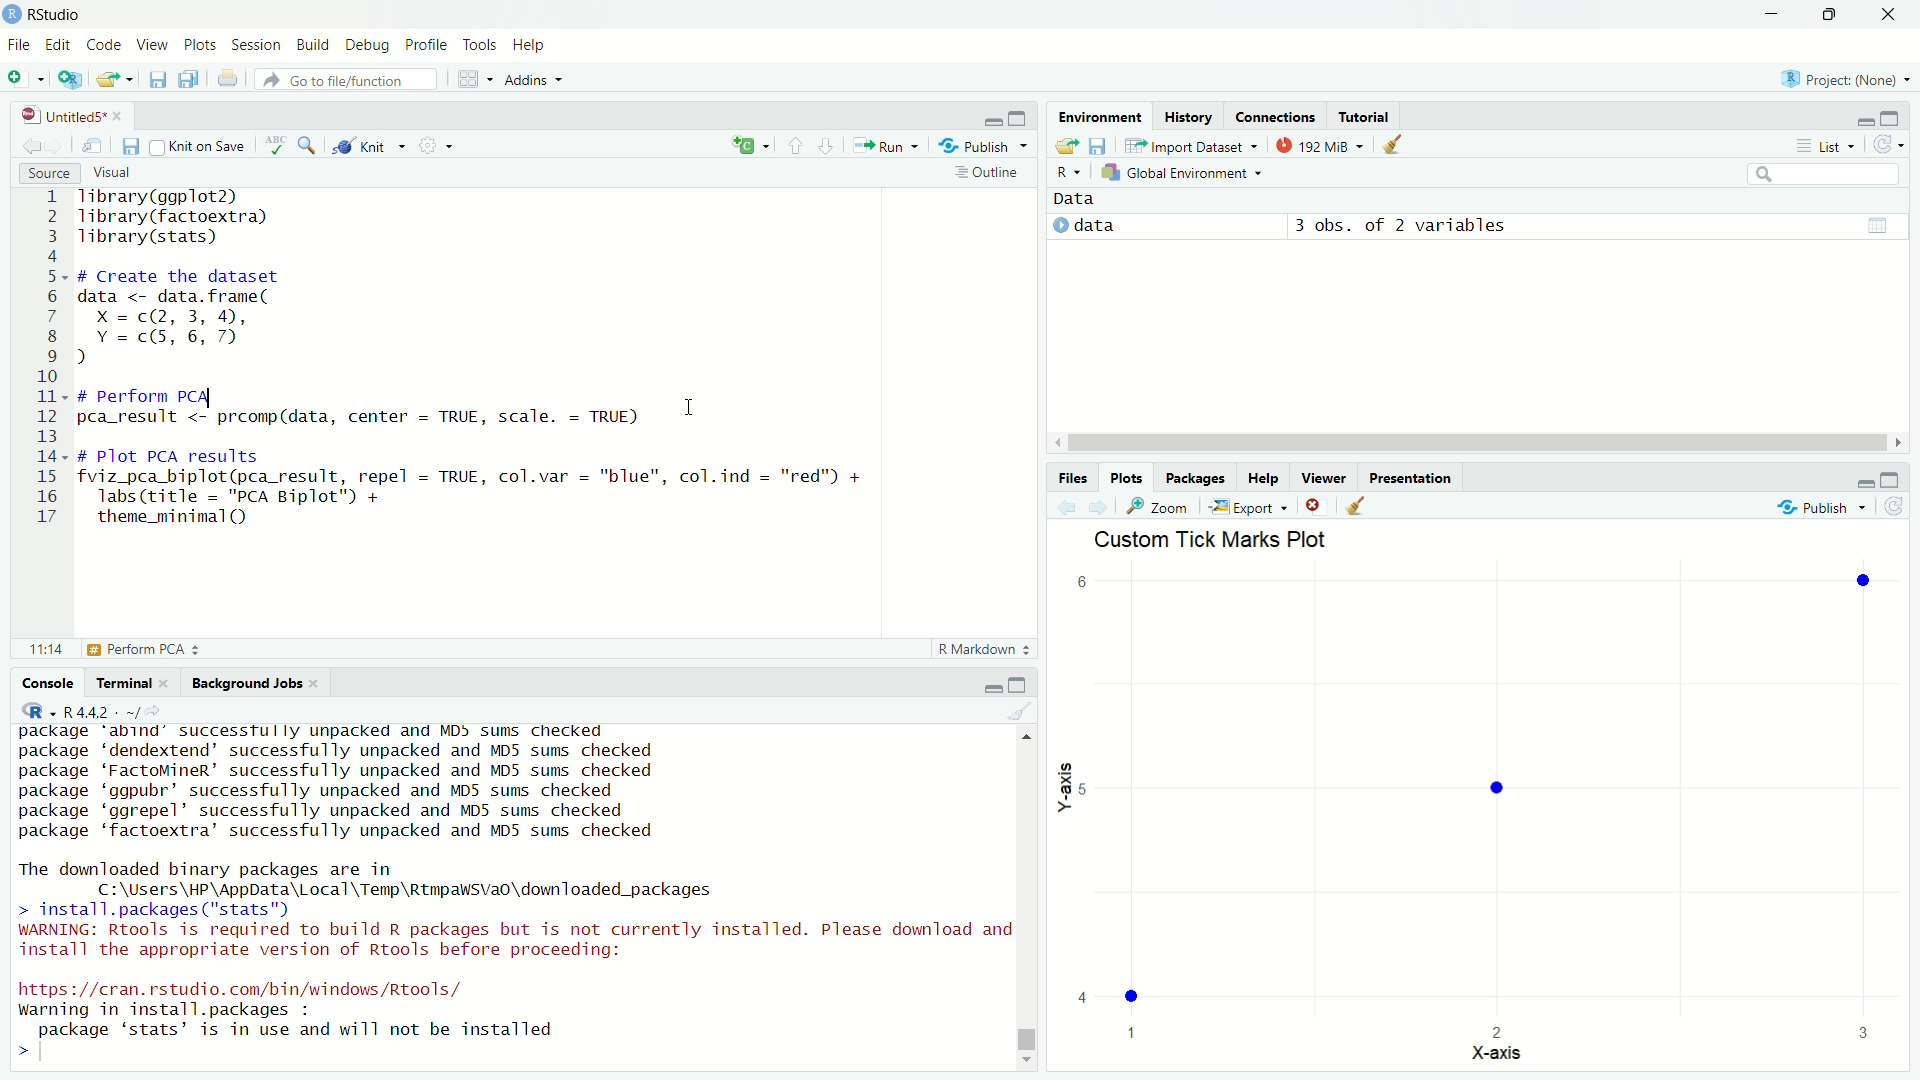 The height and width of the screenshot is (1080, 1920). What do you see at coordinates (828, 144) in the screenshot?
I see `go forward` at bounding box center [828, 144].